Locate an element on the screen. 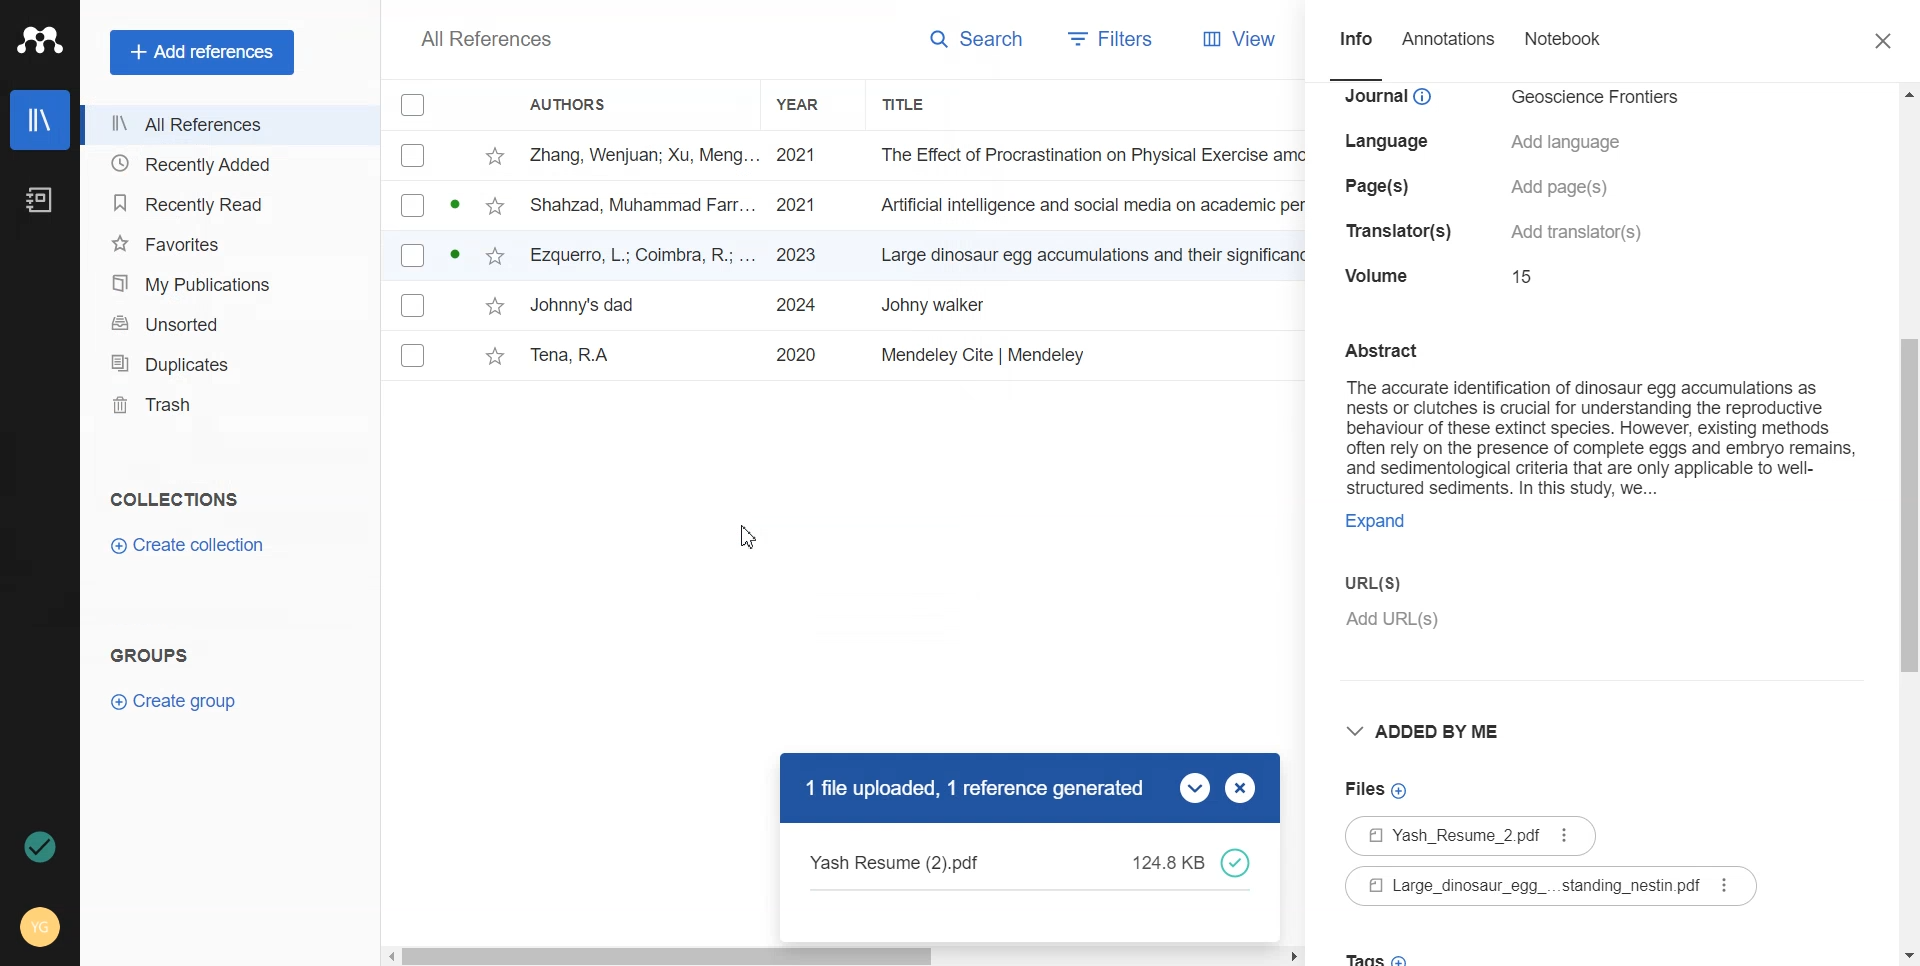  Text is located at coordinates (979, 789).